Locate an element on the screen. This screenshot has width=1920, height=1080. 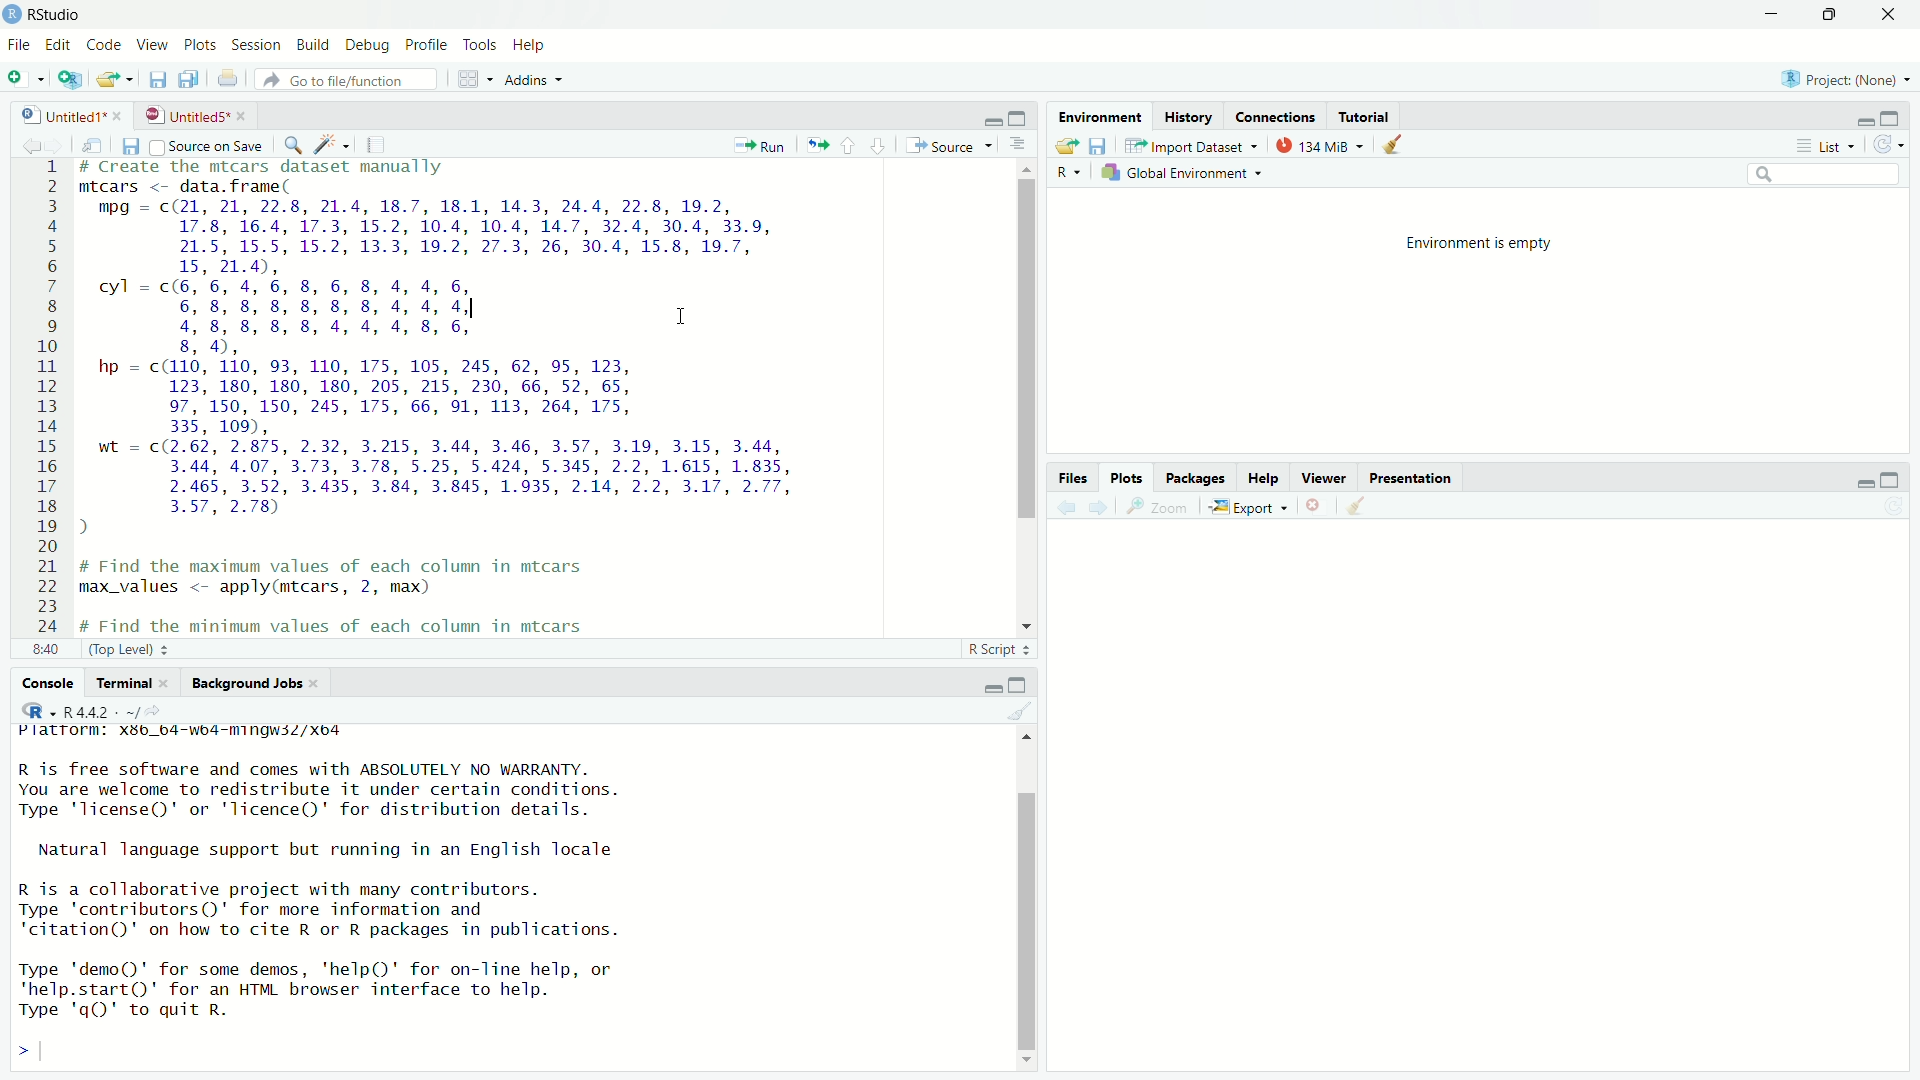
maximise is located at coordinates (1020, 117).